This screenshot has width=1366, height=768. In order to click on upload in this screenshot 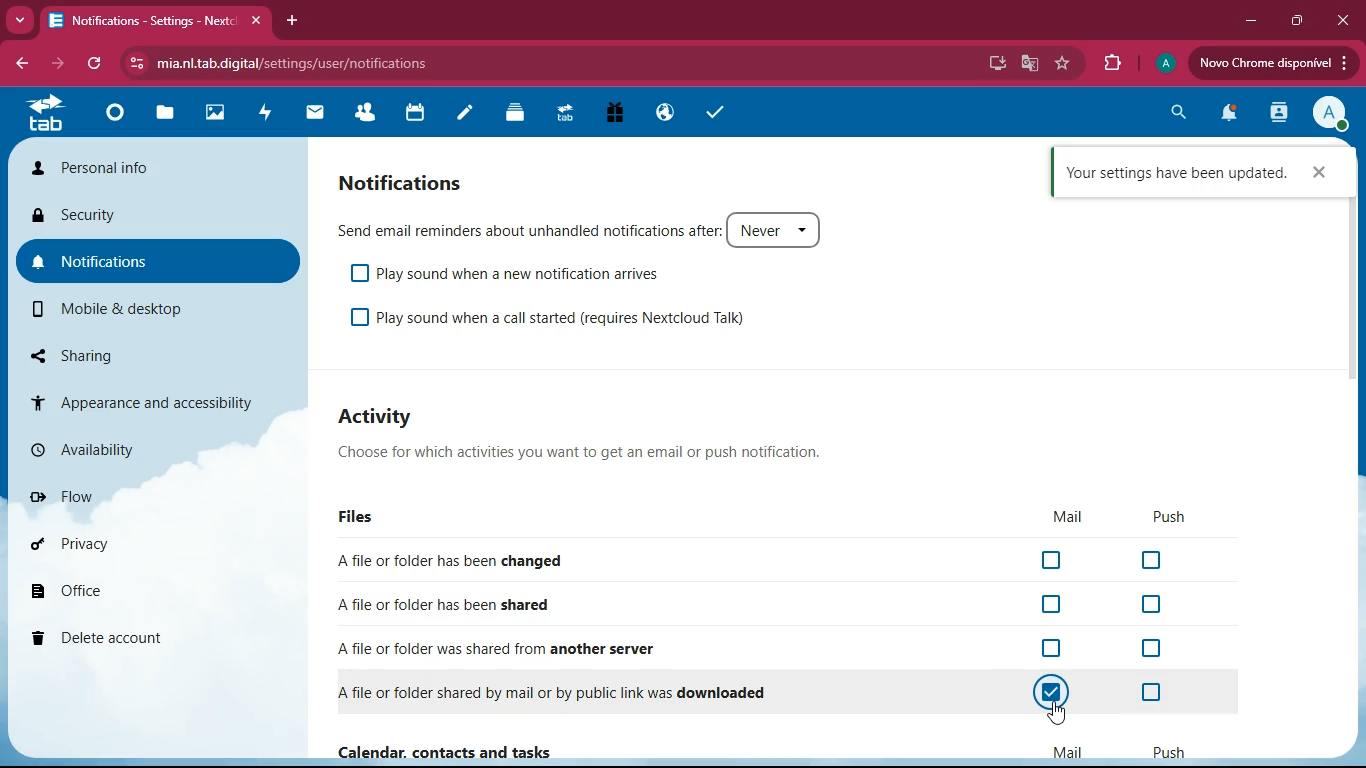, I will do `click(1274, 65)`.